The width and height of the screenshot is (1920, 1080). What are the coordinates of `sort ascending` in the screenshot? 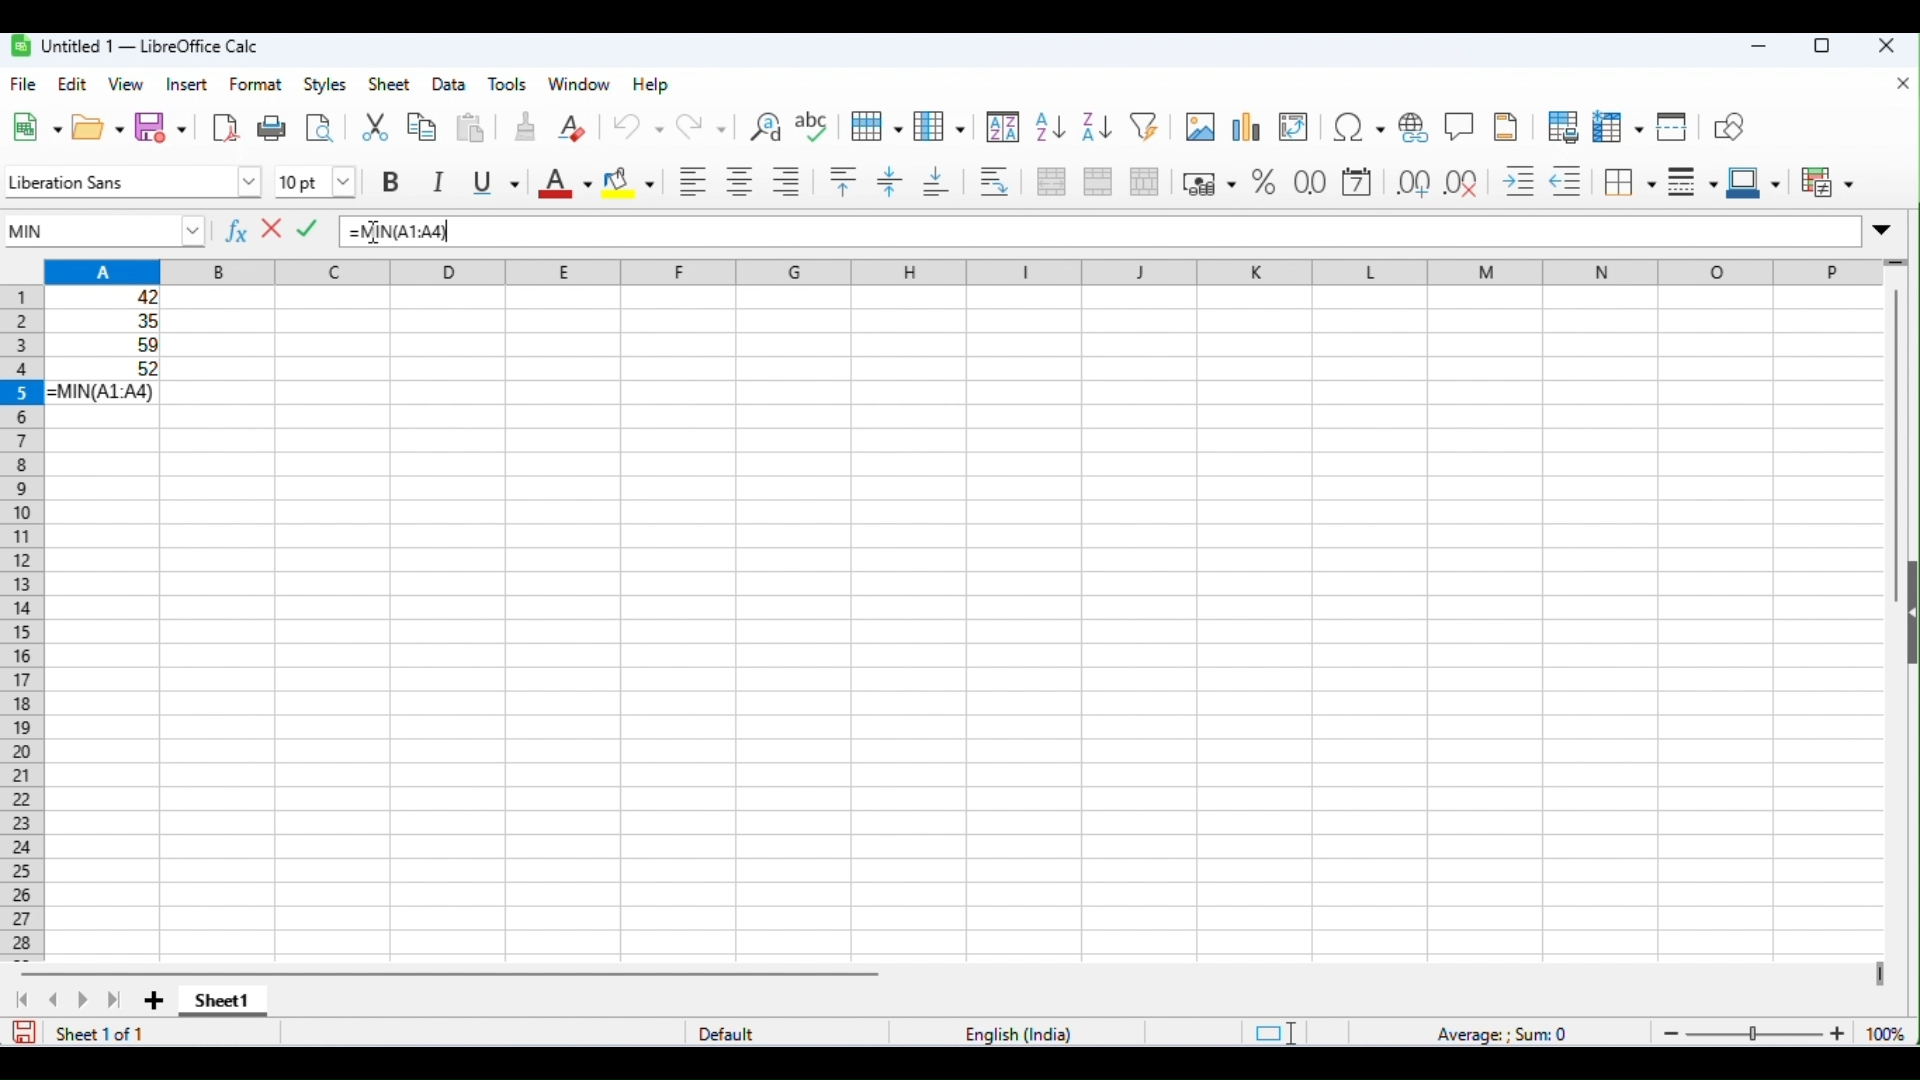 It's located at (1051, 127).